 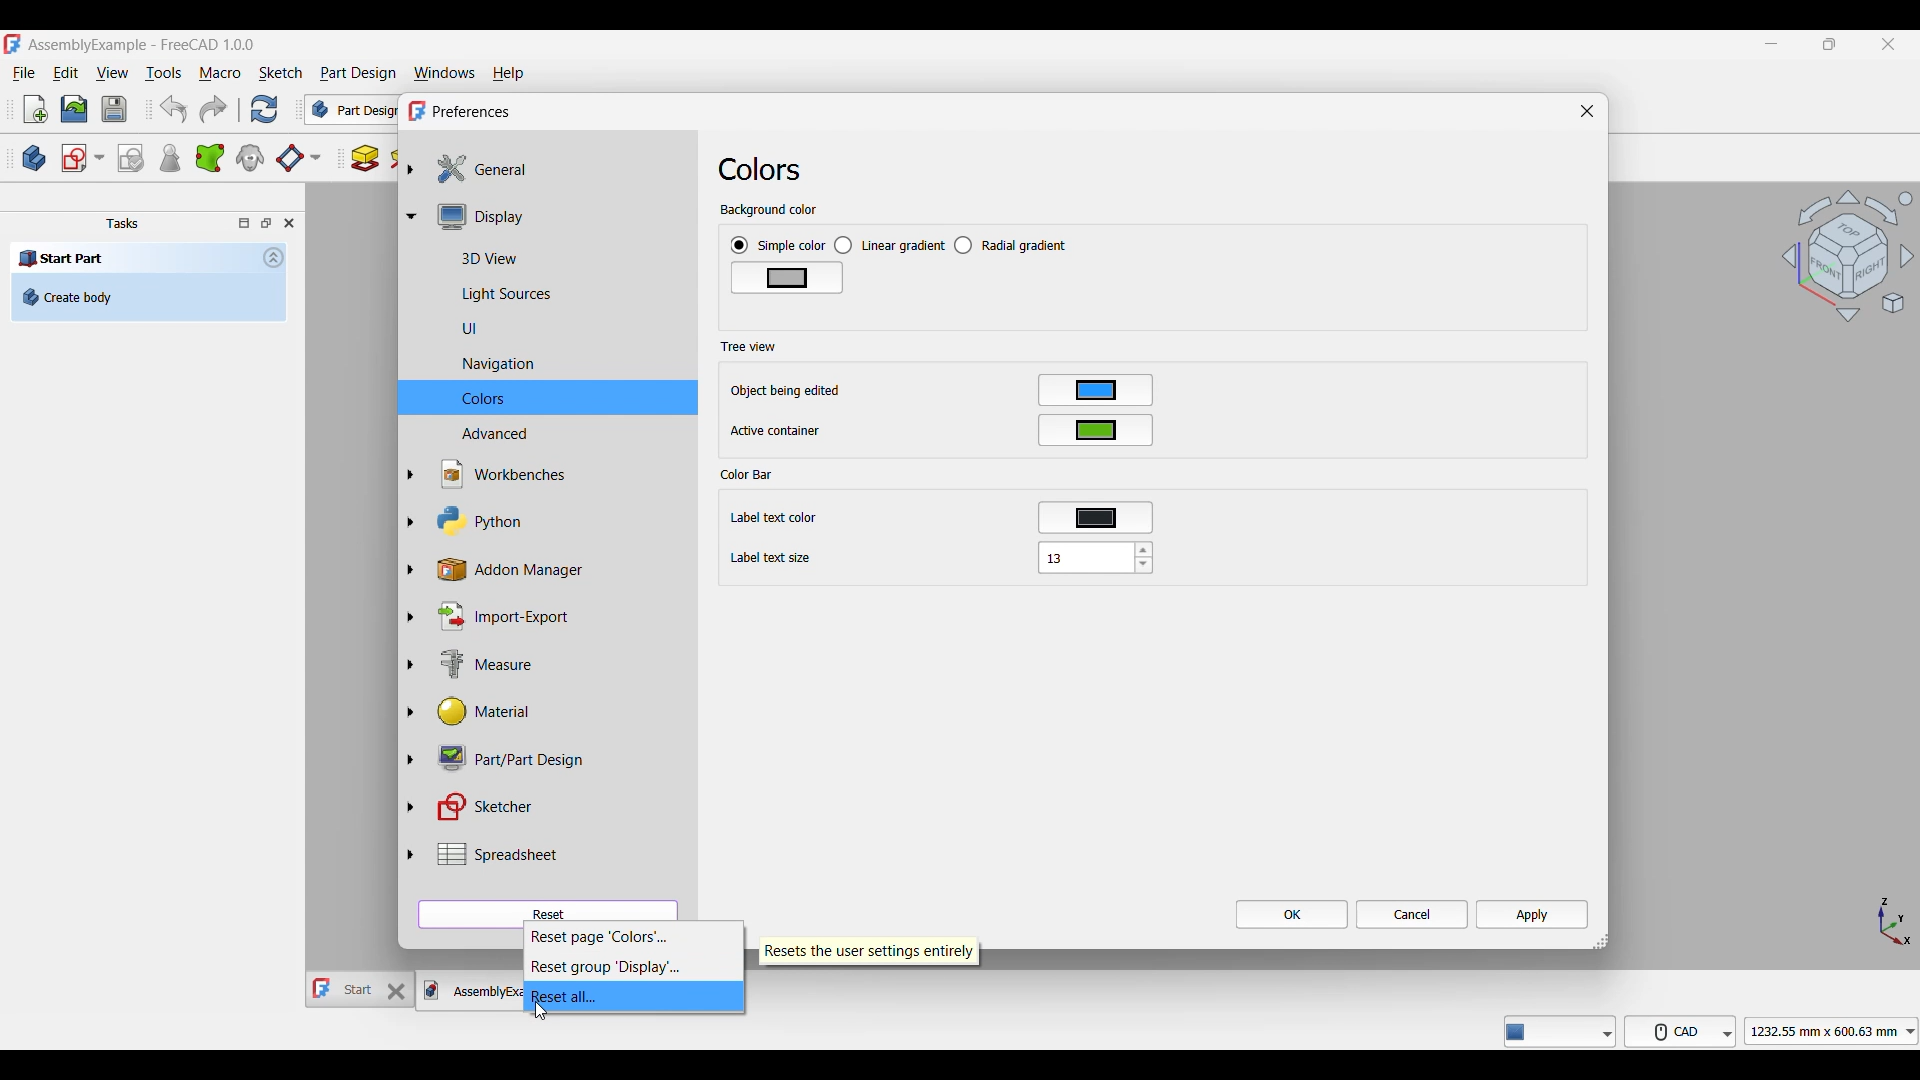 I want to click on Canvas dimension options, so click(x=1831, y=1031).